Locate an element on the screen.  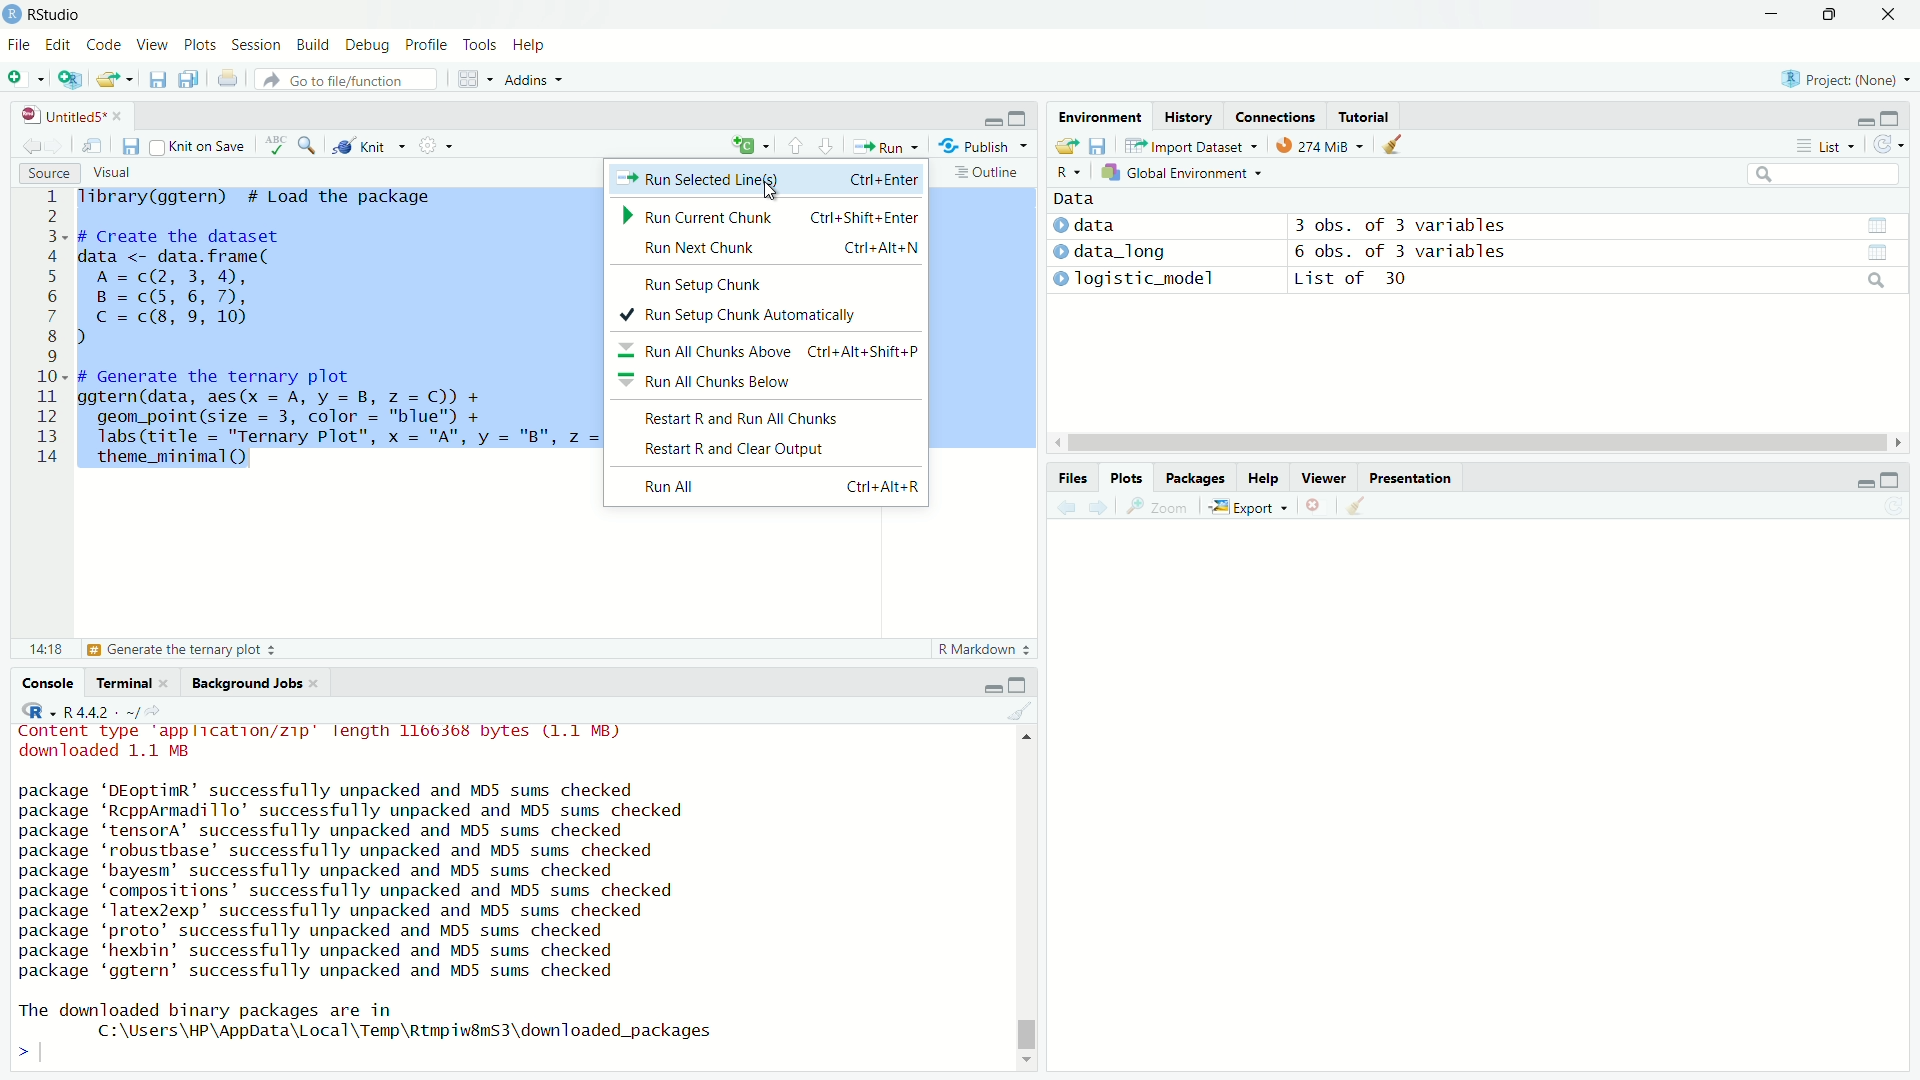
Run Next Chunk Ctrl+Alt+N is located at coordinates (782, 246).